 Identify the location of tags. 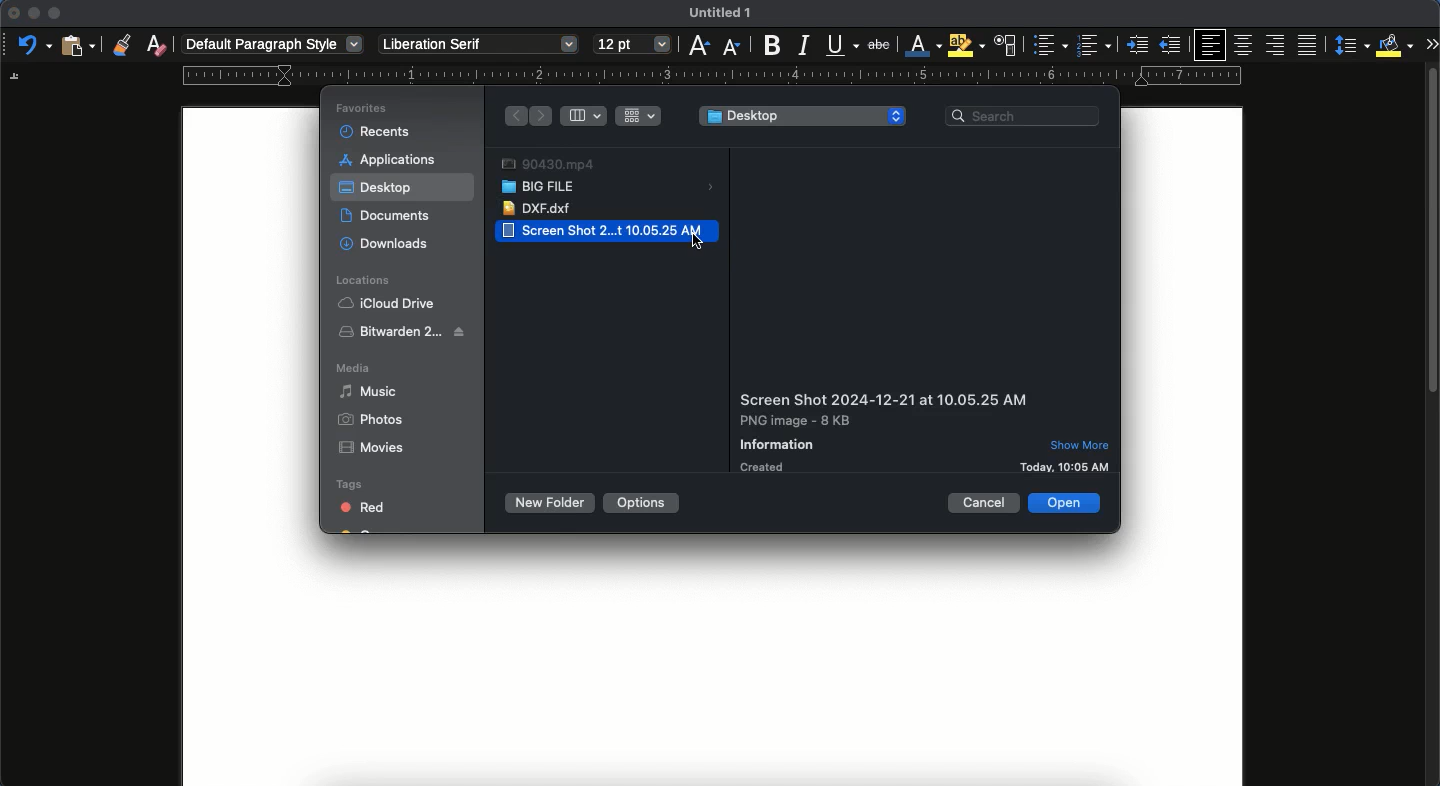
(355, 486).